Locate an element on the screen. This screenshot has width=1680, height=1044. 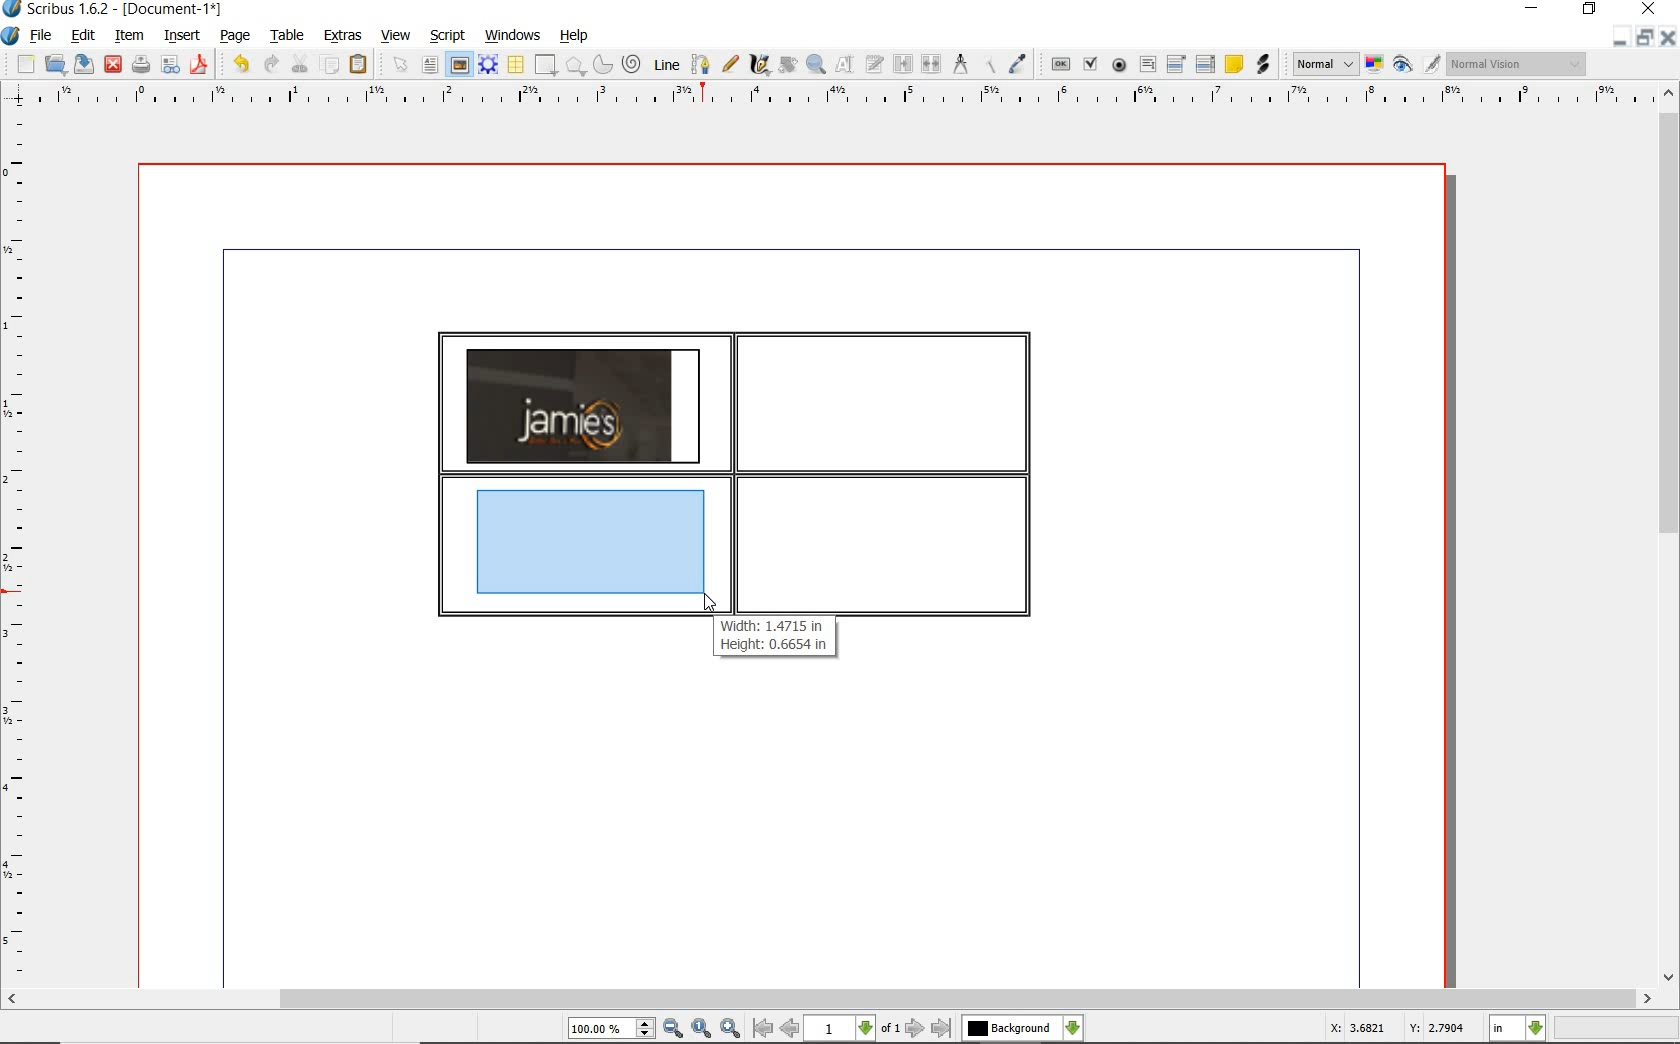
select current page level is located at coordinates (853, 1028).